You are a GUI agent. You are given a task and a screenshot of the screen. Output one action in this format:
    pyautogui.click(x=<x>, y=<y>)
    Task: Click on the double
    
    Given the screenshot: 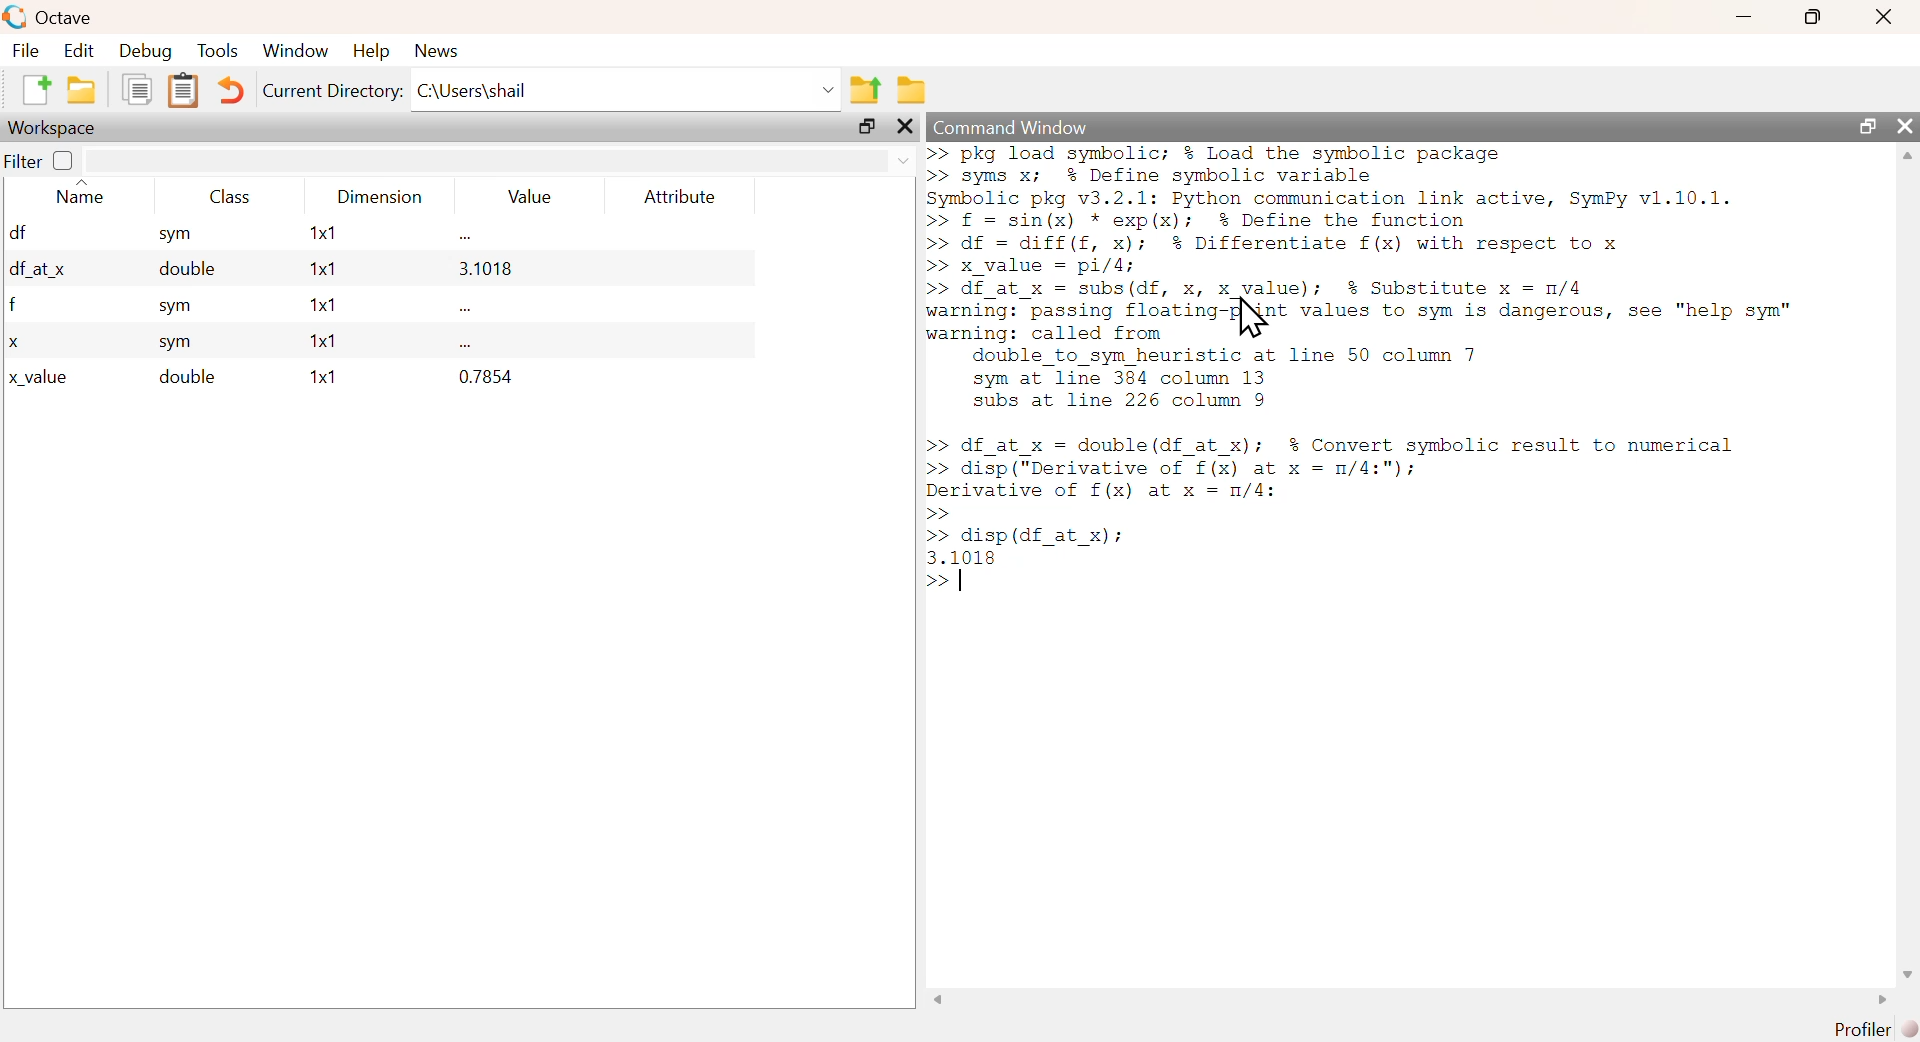 What is the action you would take?
    pyautogui.click(x=184, y=377)
    